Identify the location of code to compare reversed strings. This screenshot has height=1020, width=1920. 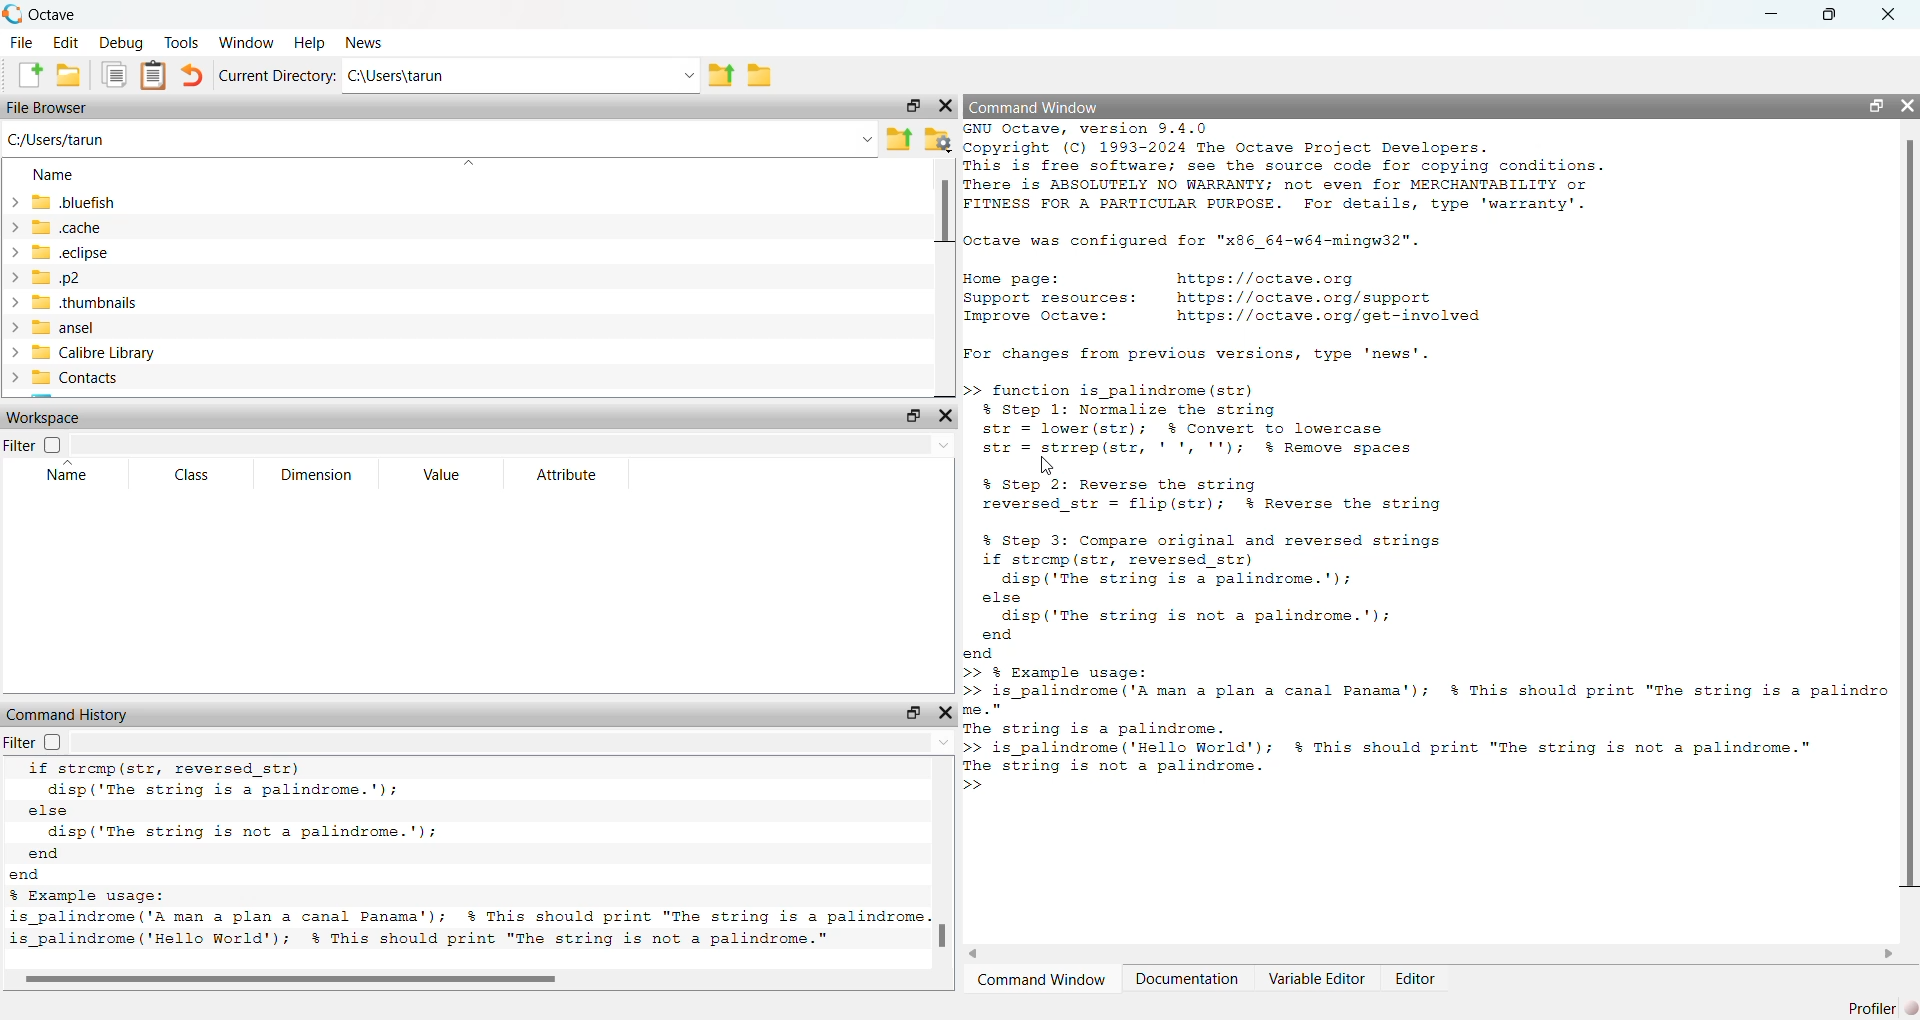
(1264, 576).